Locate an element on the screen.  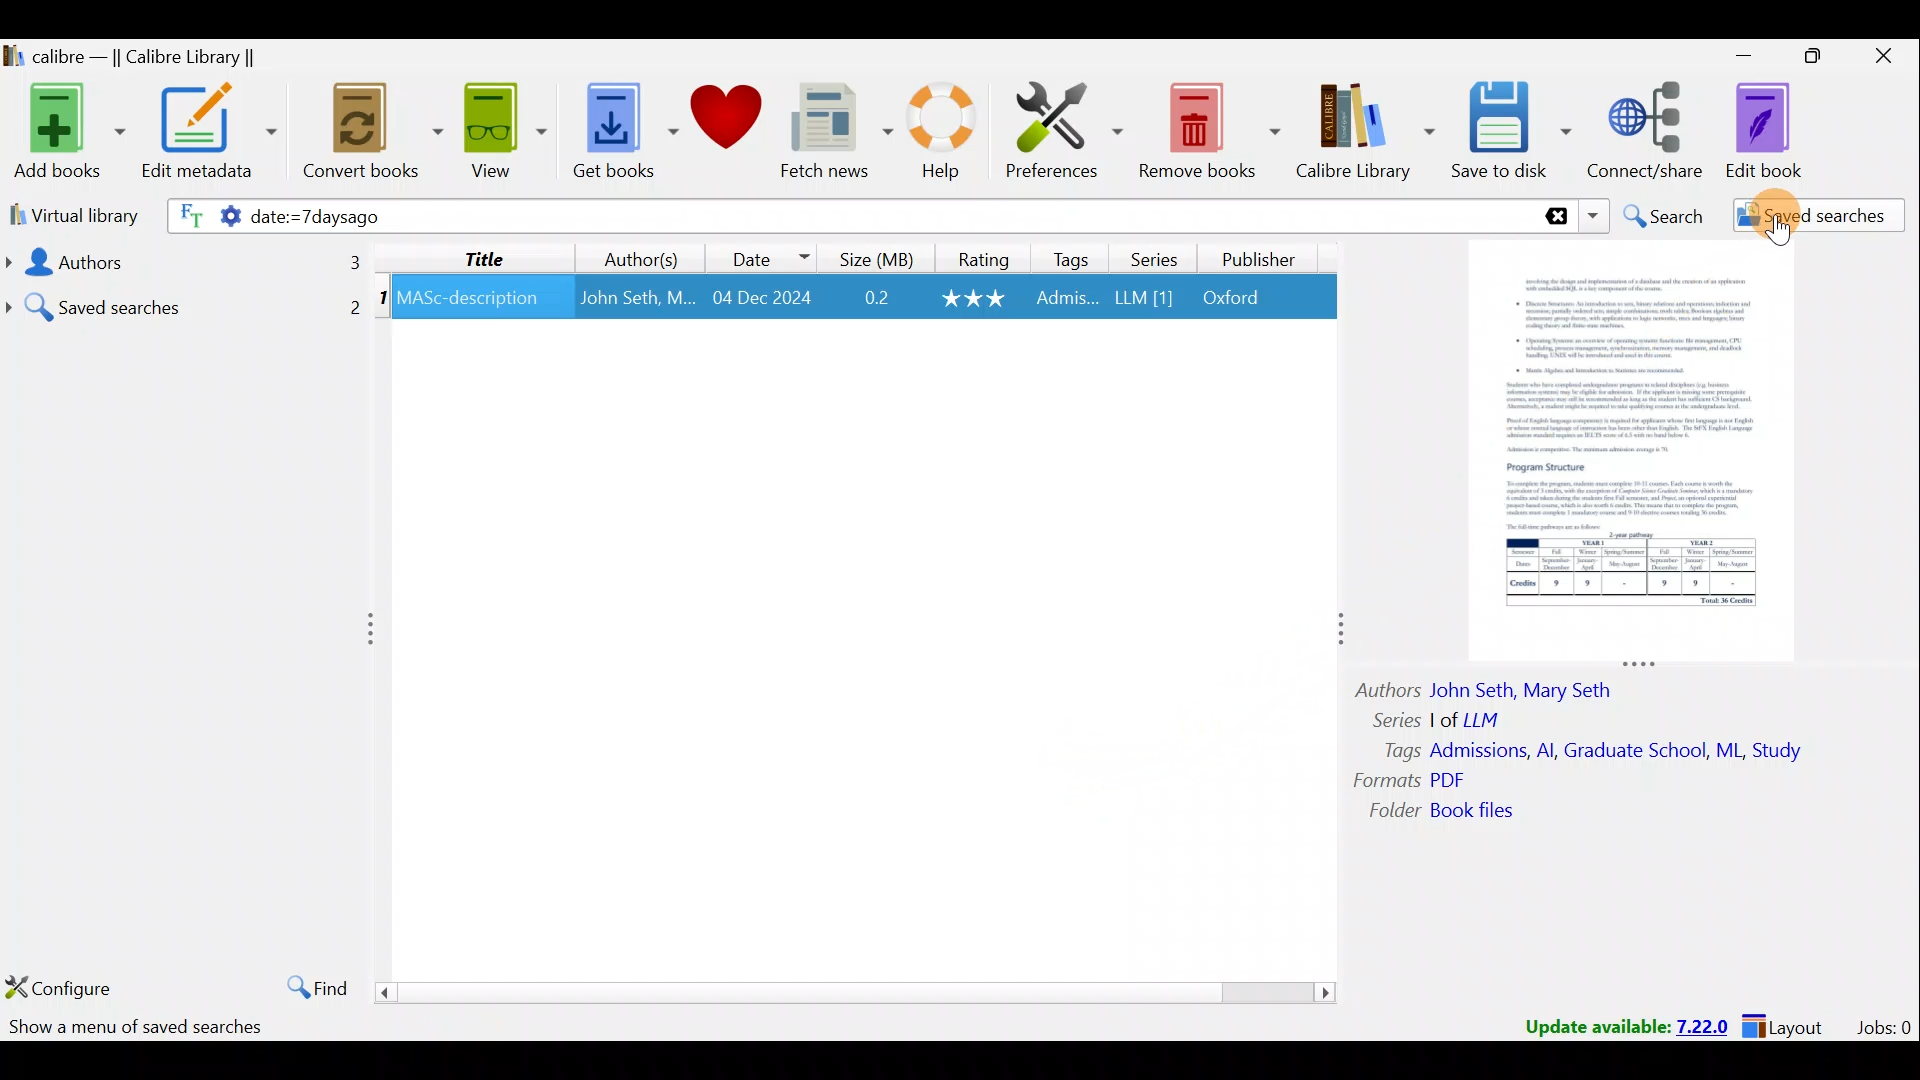
Formats PDF is located at coordinates (1410, 780).